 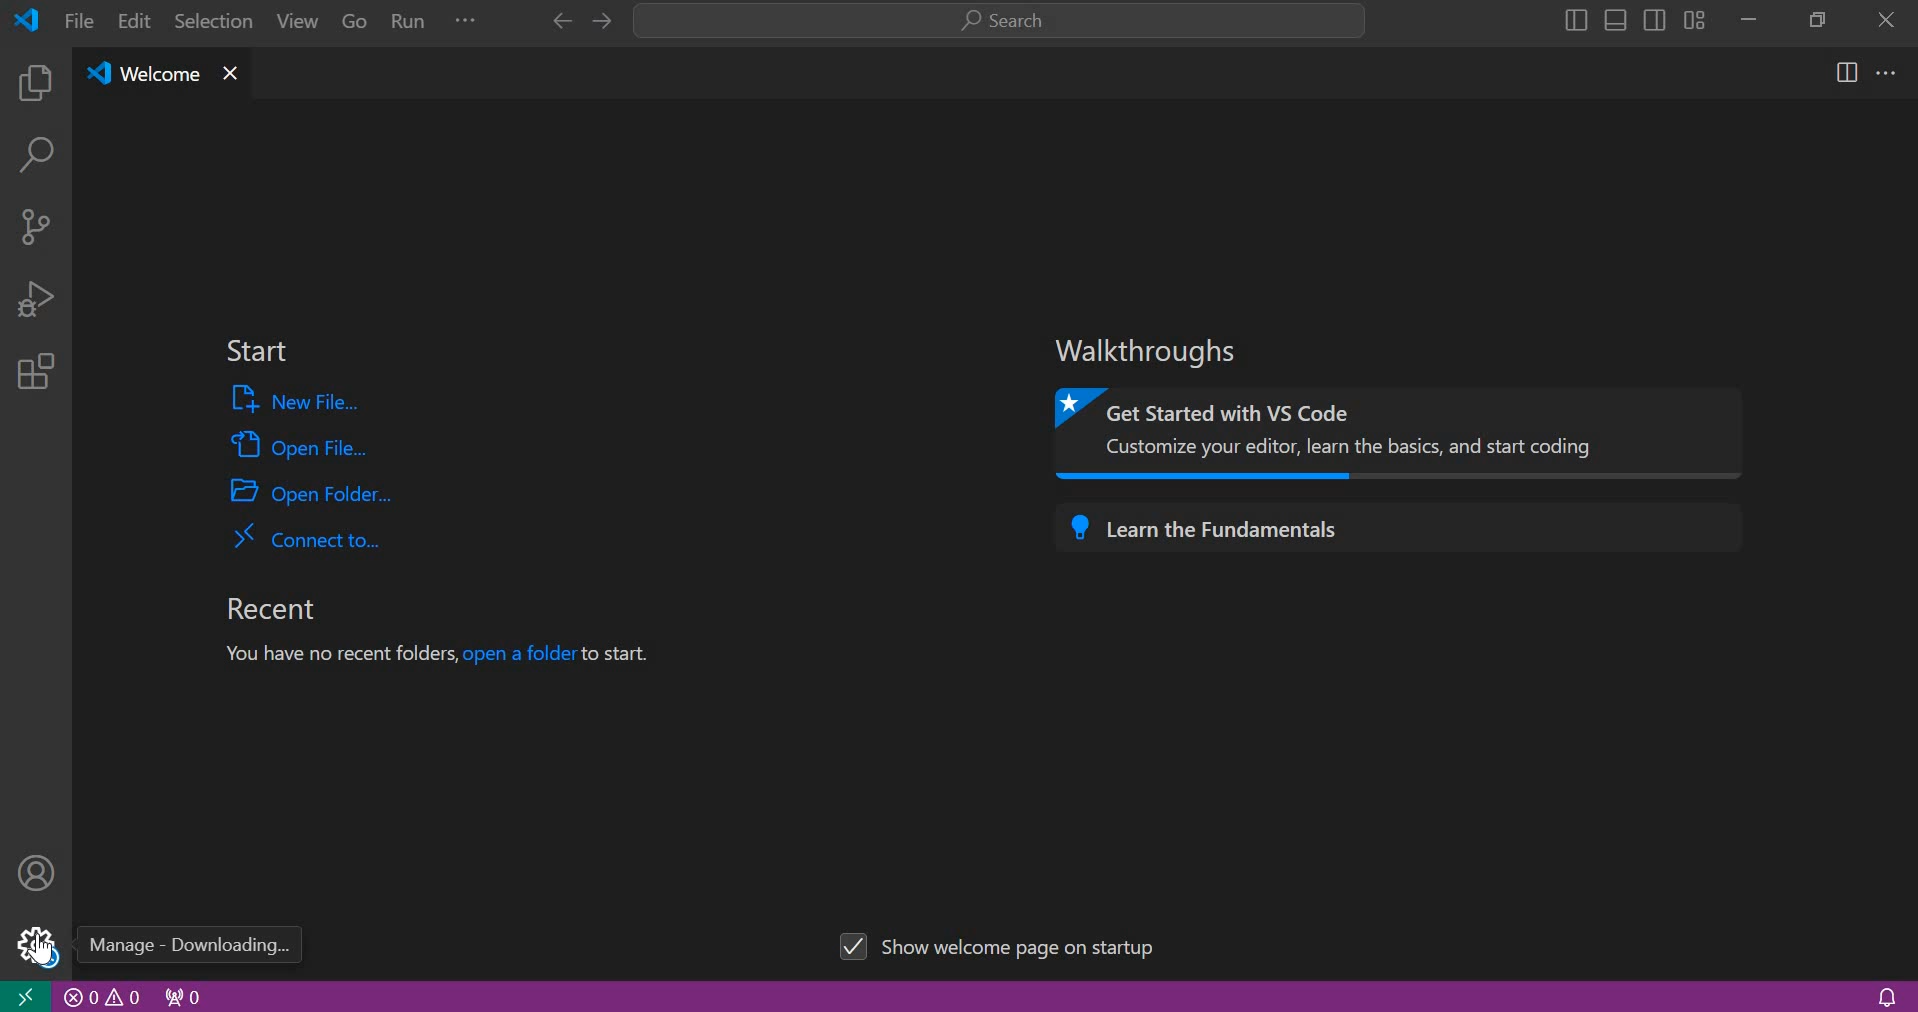 What do you see at coordinates (1156, 351) in the screenshot?
I see `walkthroughs` at bounding box center [1156, 351].